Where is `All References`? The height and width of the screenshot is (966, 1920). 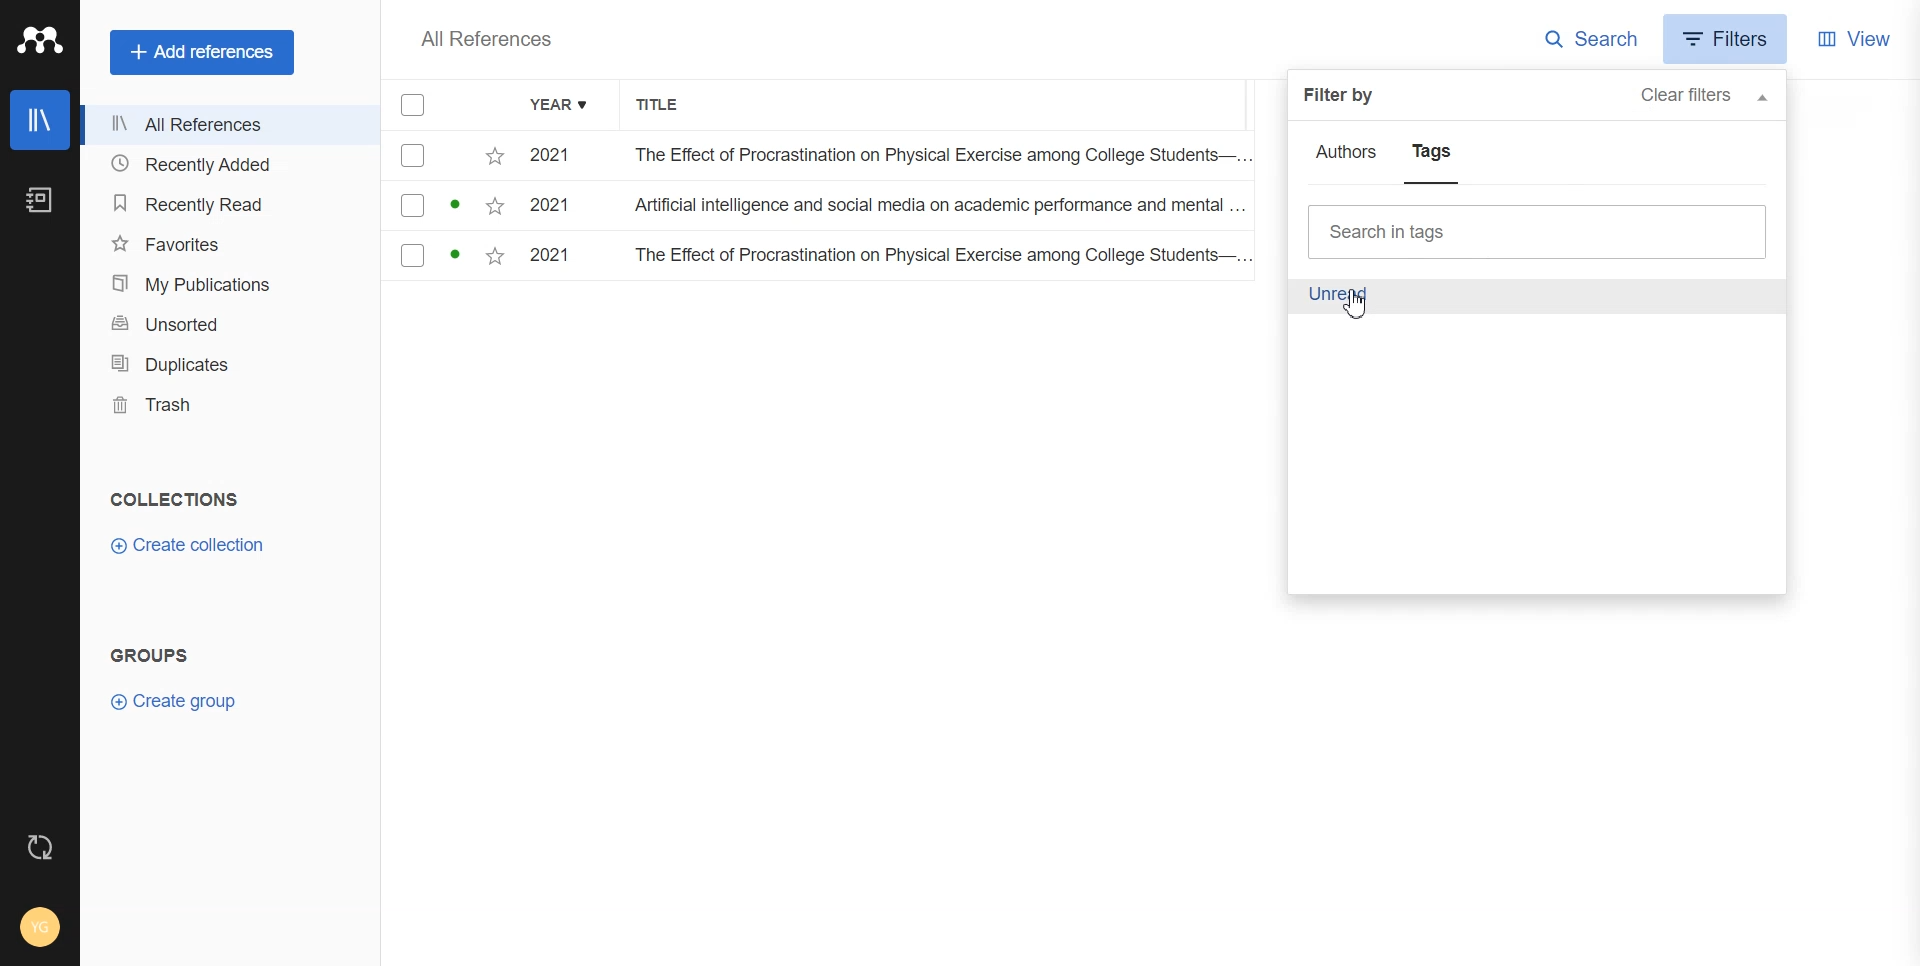 All References is located at coordinates (229, 127).